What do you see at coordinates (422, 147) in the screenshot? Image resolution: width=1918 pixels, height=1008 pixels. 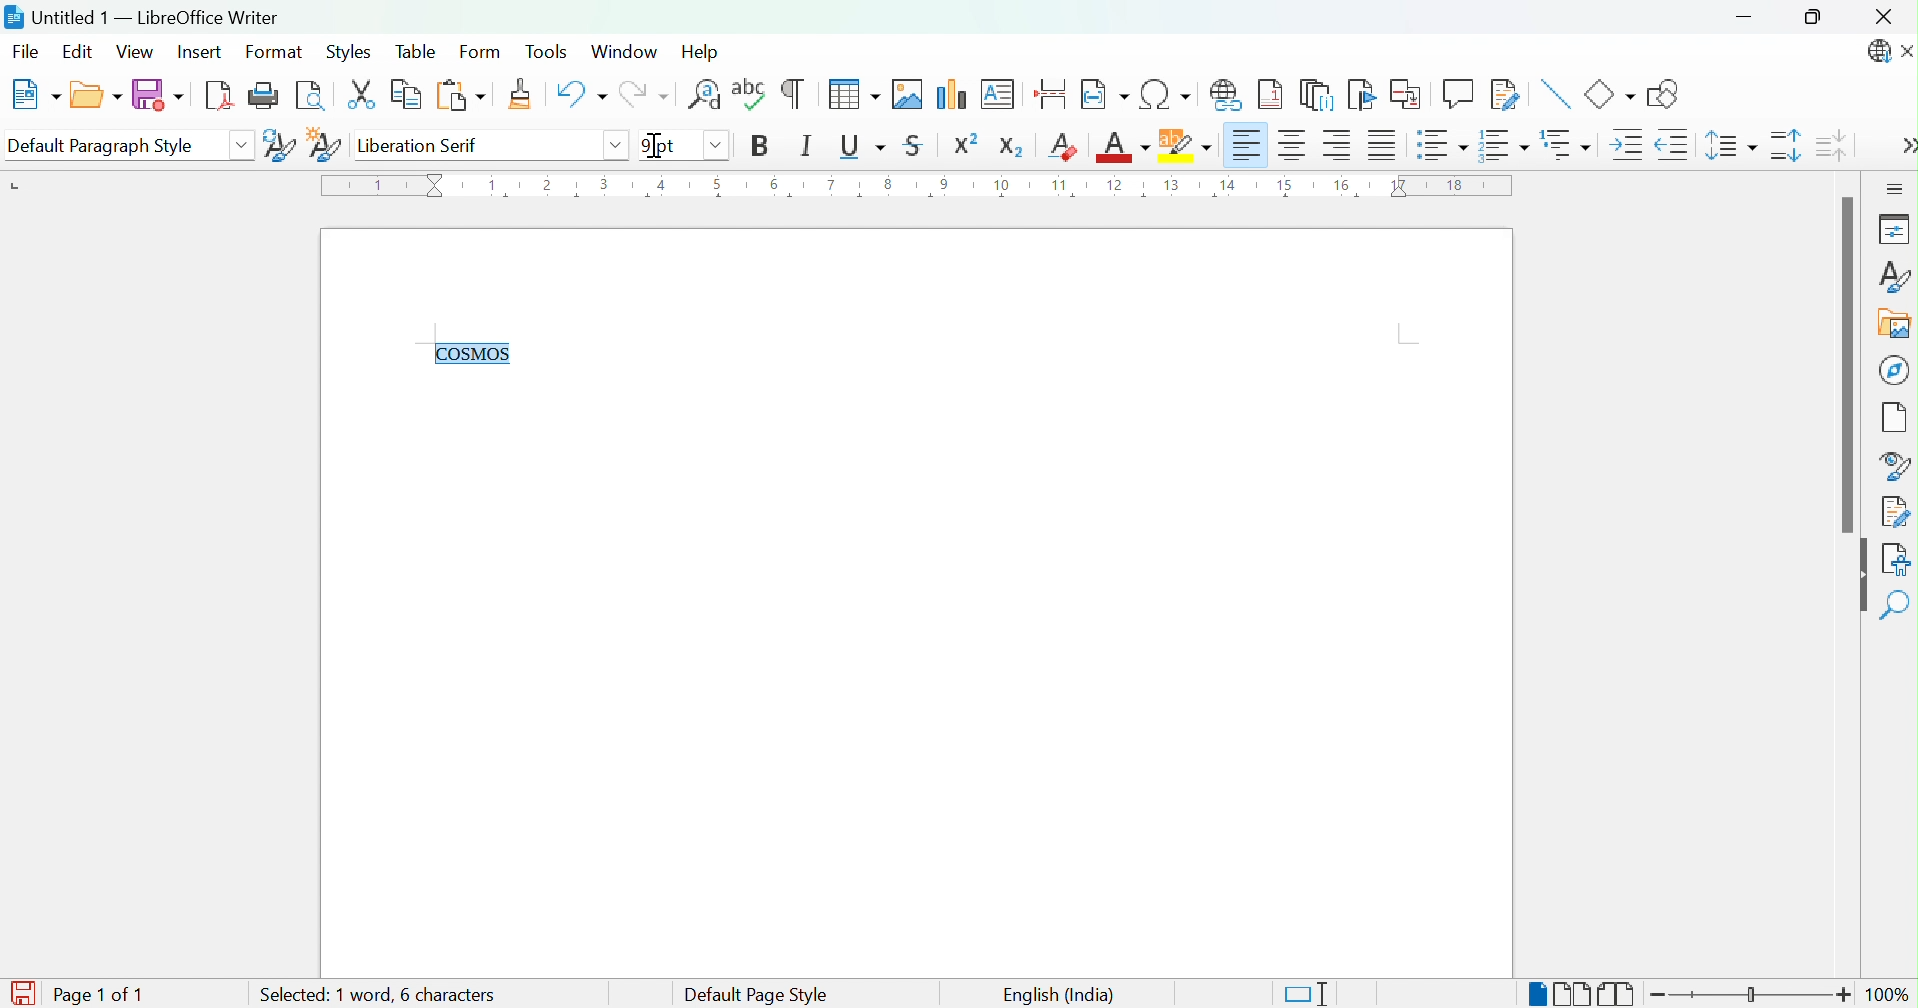 I see `Liberation serif` at bounding box center [422, 147].